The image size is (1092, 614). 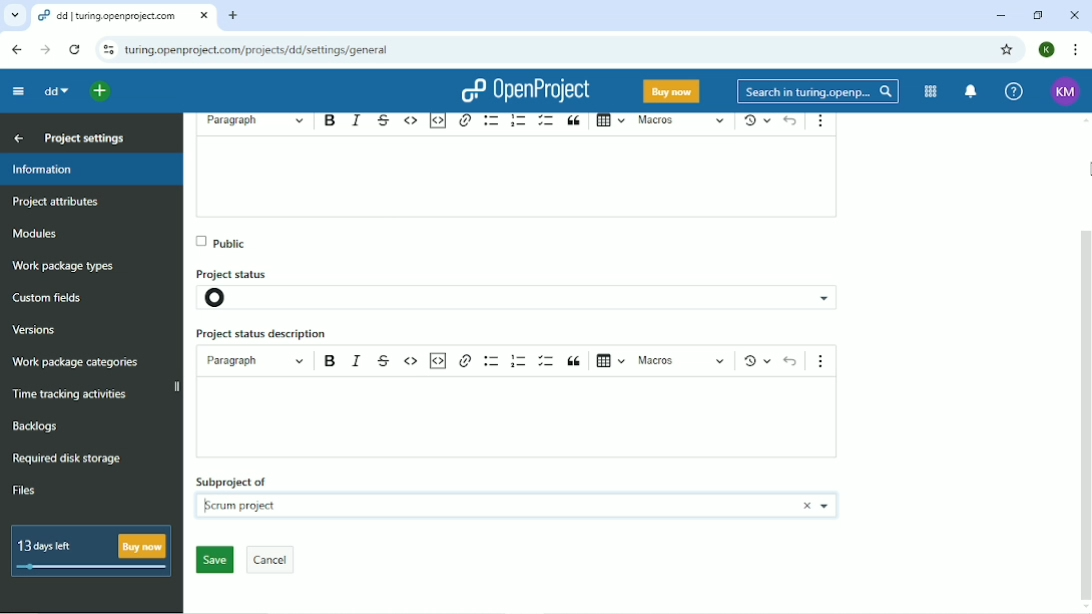 I want to click on project status options, so click(x=815, y=298).